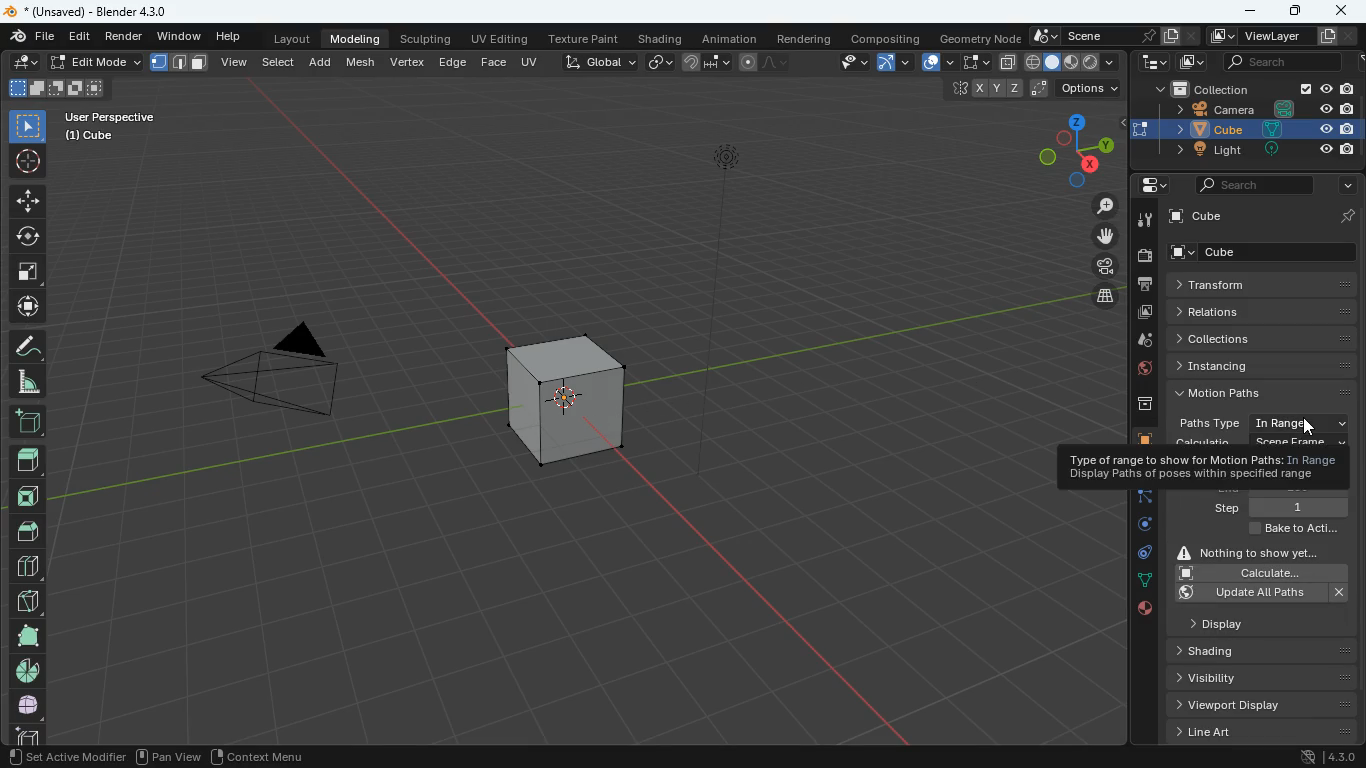 This screenshot has height=768, width=1366. Describe the element at coordinates (27, 597) in the screenshot. I see `diagonal` at that location.